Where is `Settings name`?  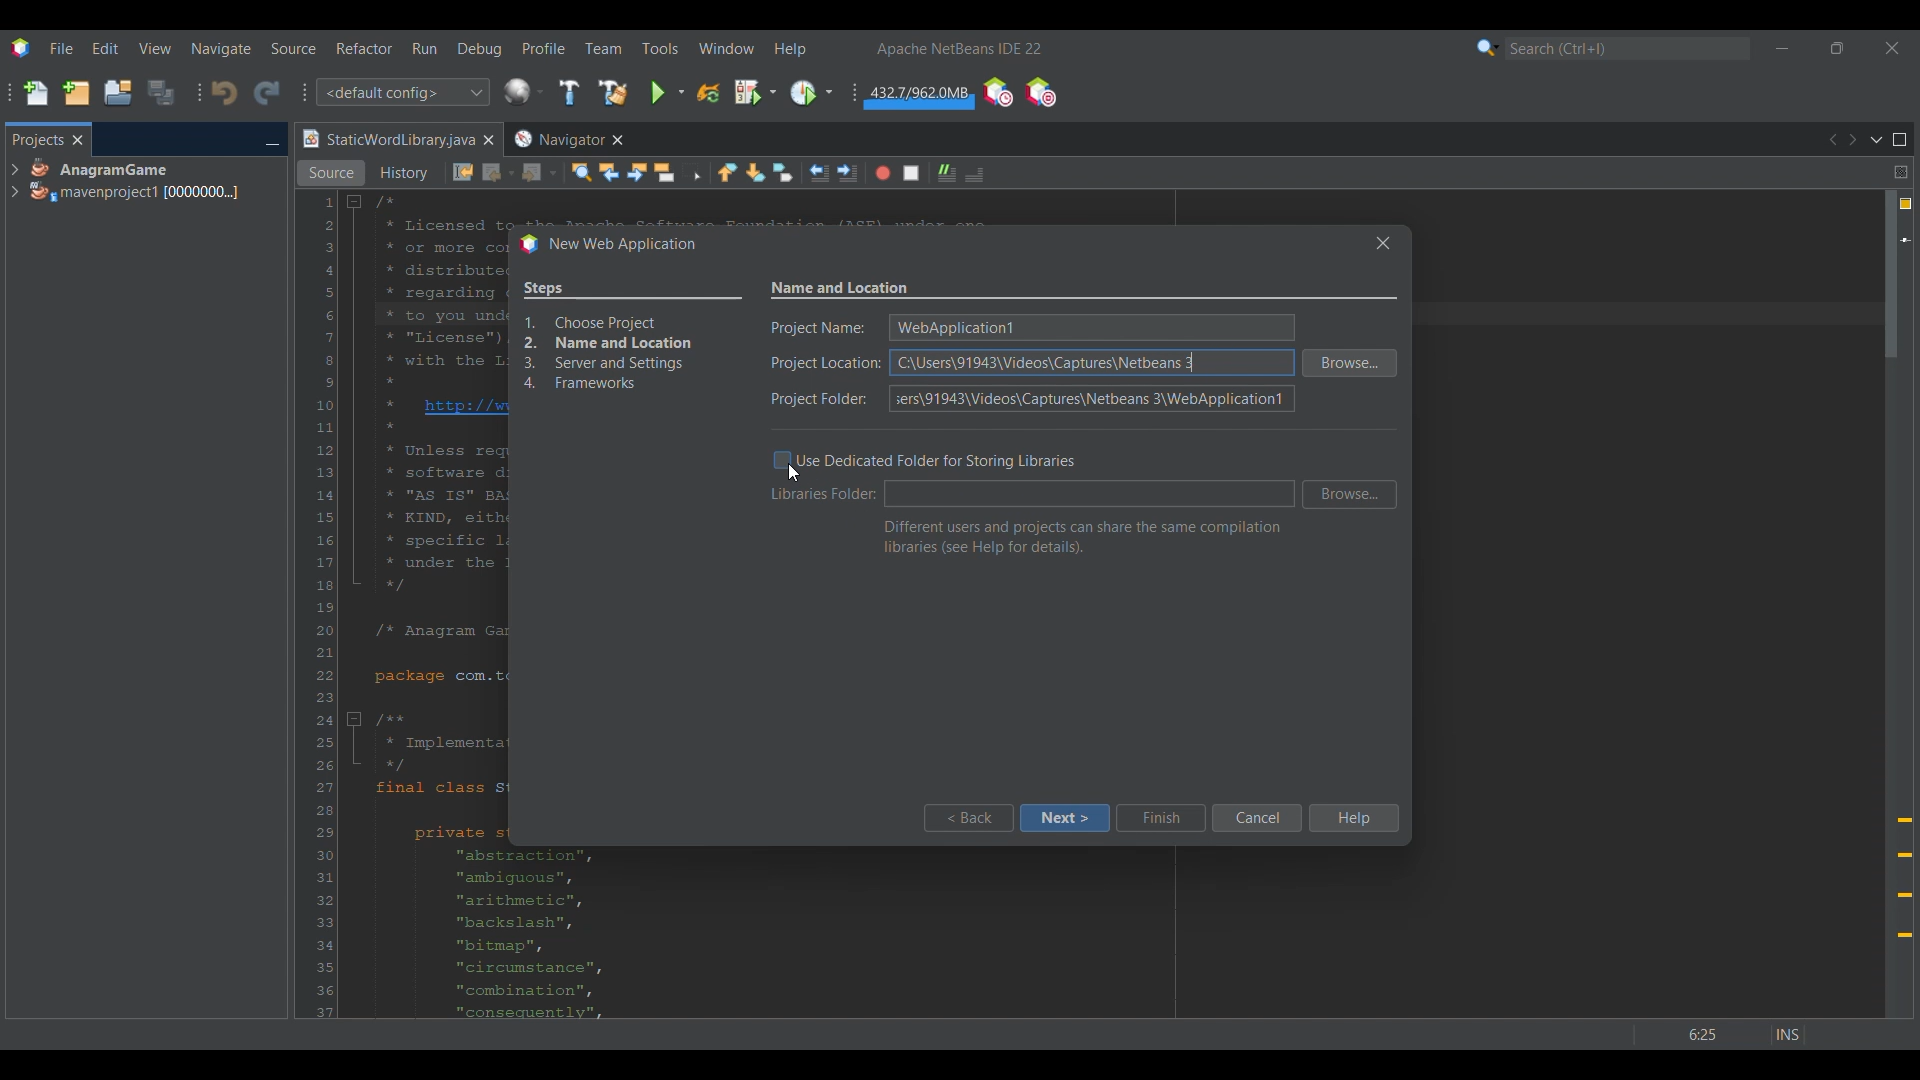
Settings name is located at coordinates (841, 289).